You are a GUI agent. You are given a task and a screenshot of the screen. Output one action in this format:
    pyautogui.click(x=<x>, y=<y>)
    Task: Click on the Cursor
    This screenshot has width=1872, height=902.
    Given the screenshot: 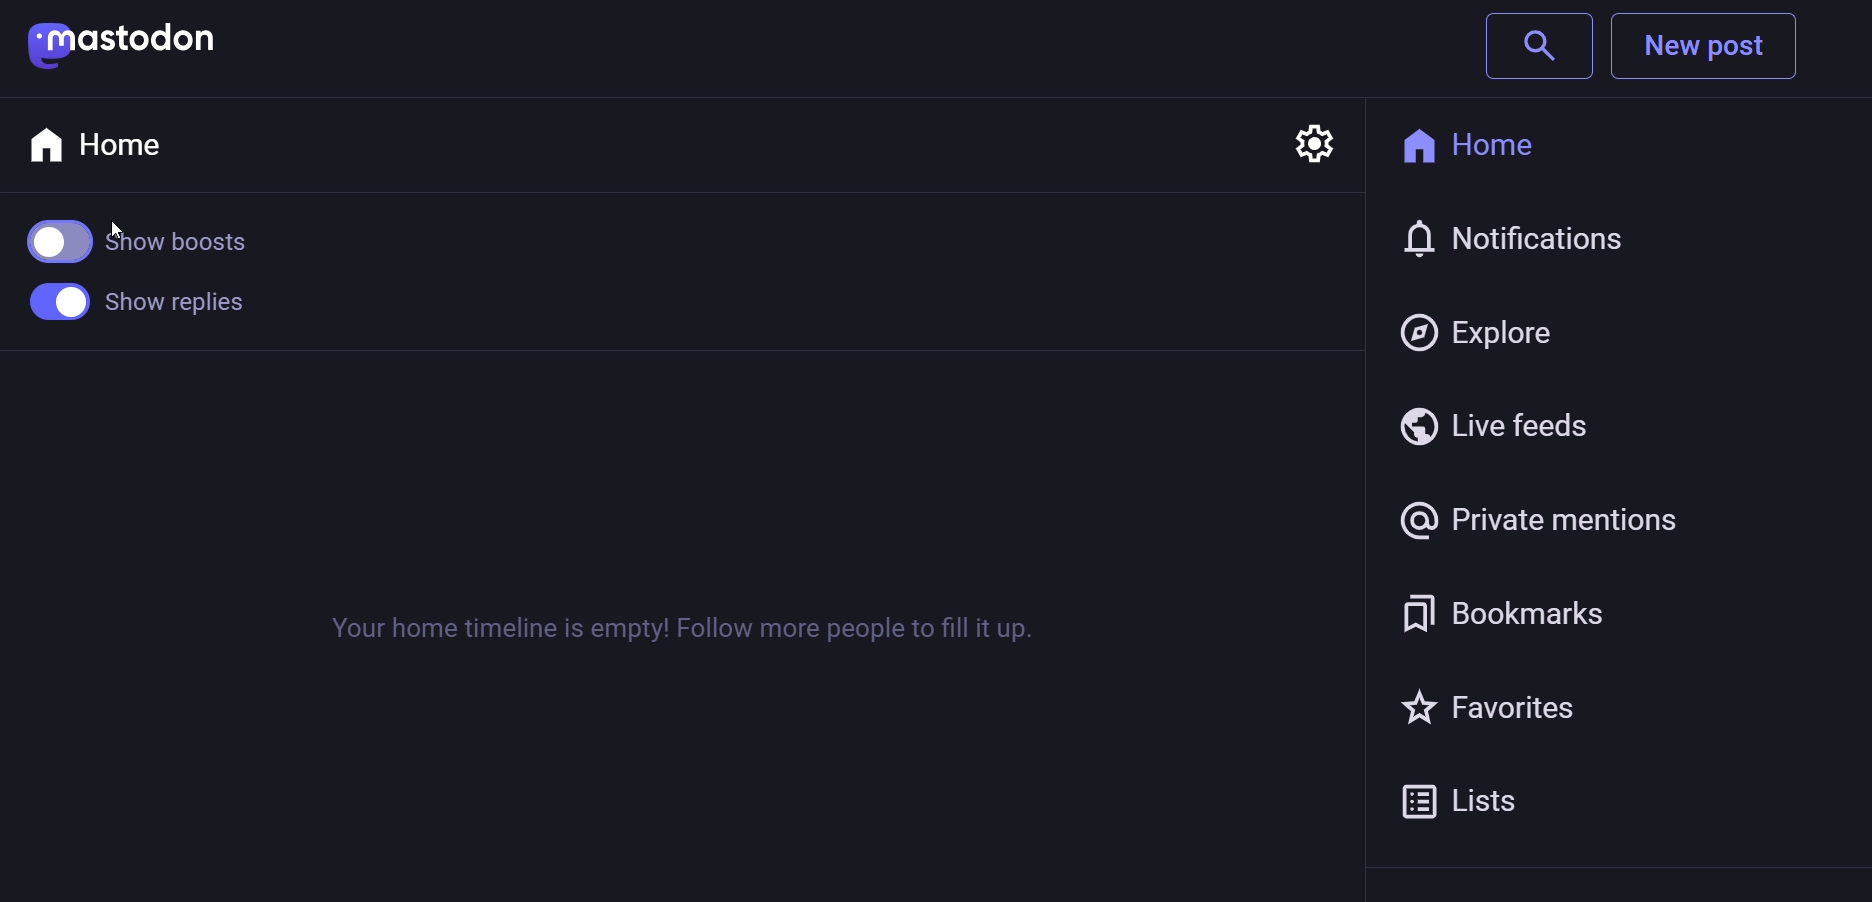 What is the action you would take?
    pyautogui.click(x=121, y=236)
    